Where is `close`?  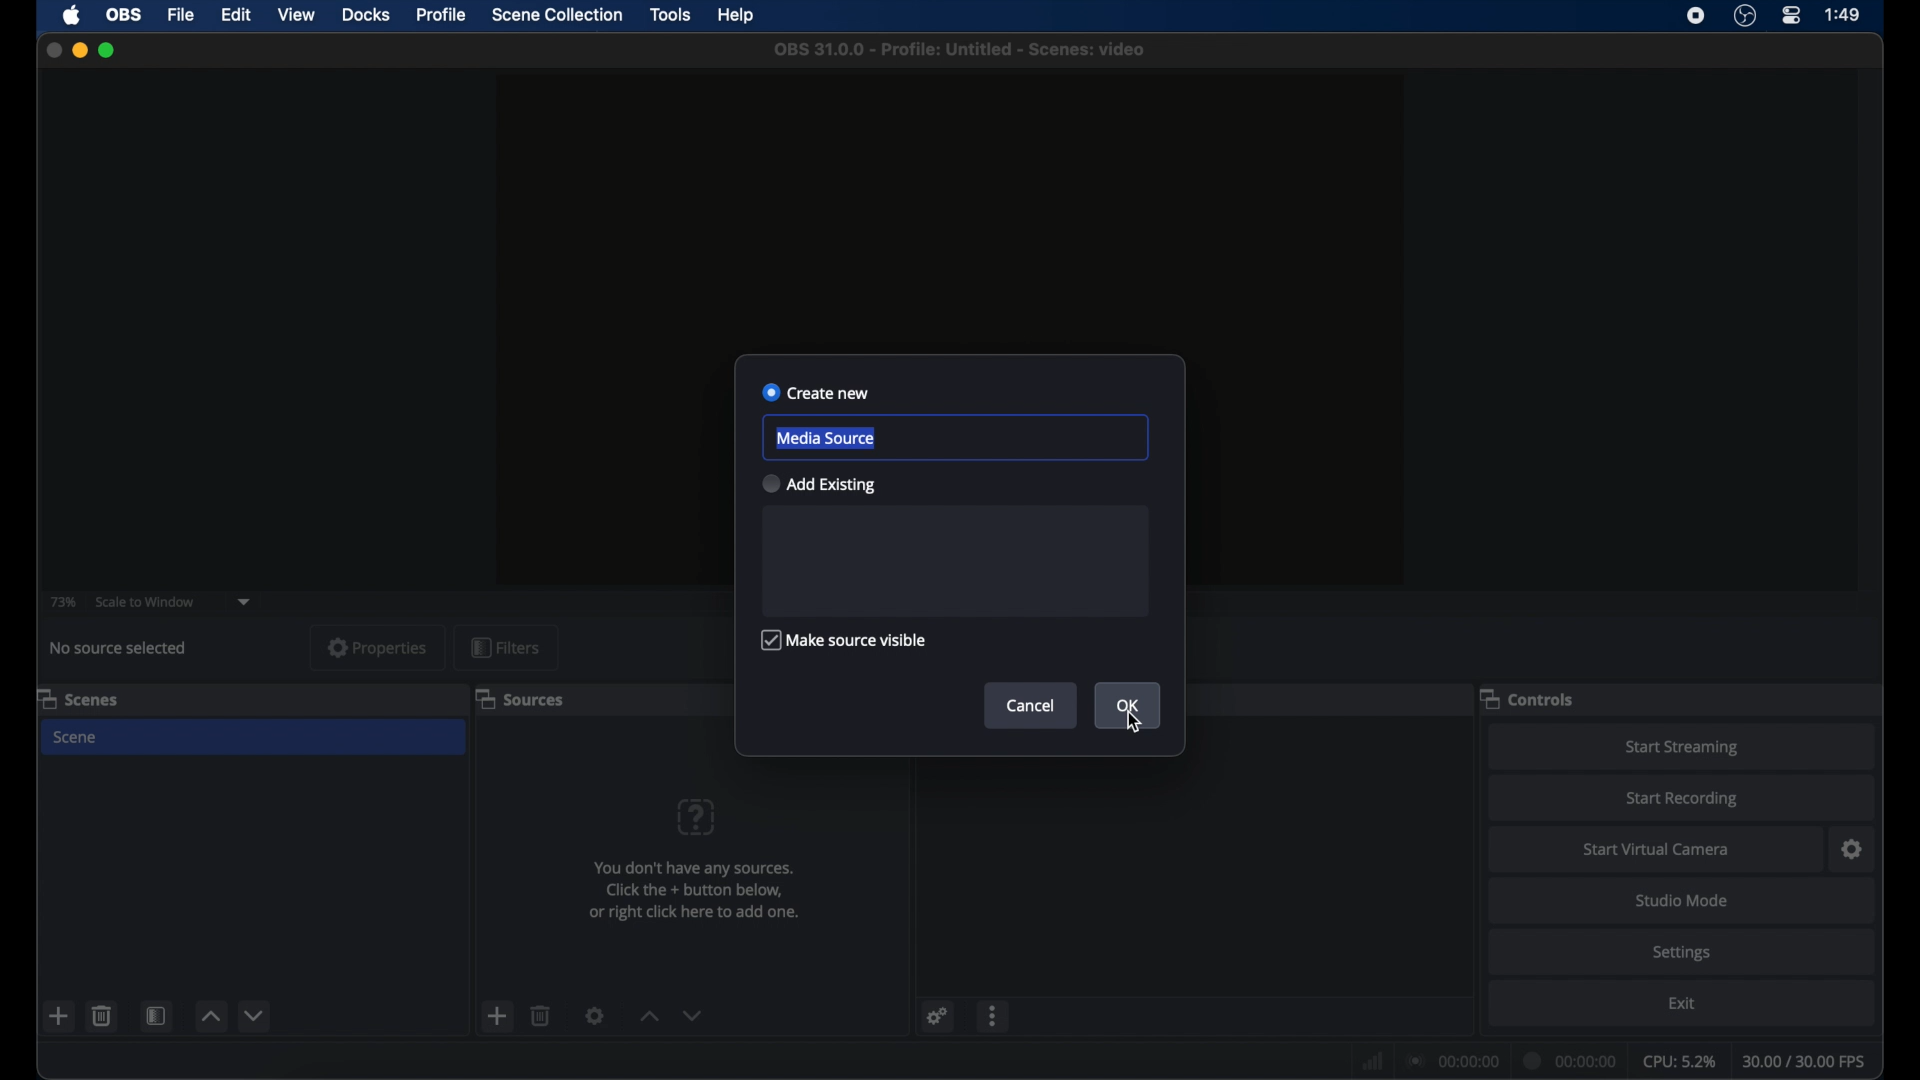
close is located at coordinates (53, 50).